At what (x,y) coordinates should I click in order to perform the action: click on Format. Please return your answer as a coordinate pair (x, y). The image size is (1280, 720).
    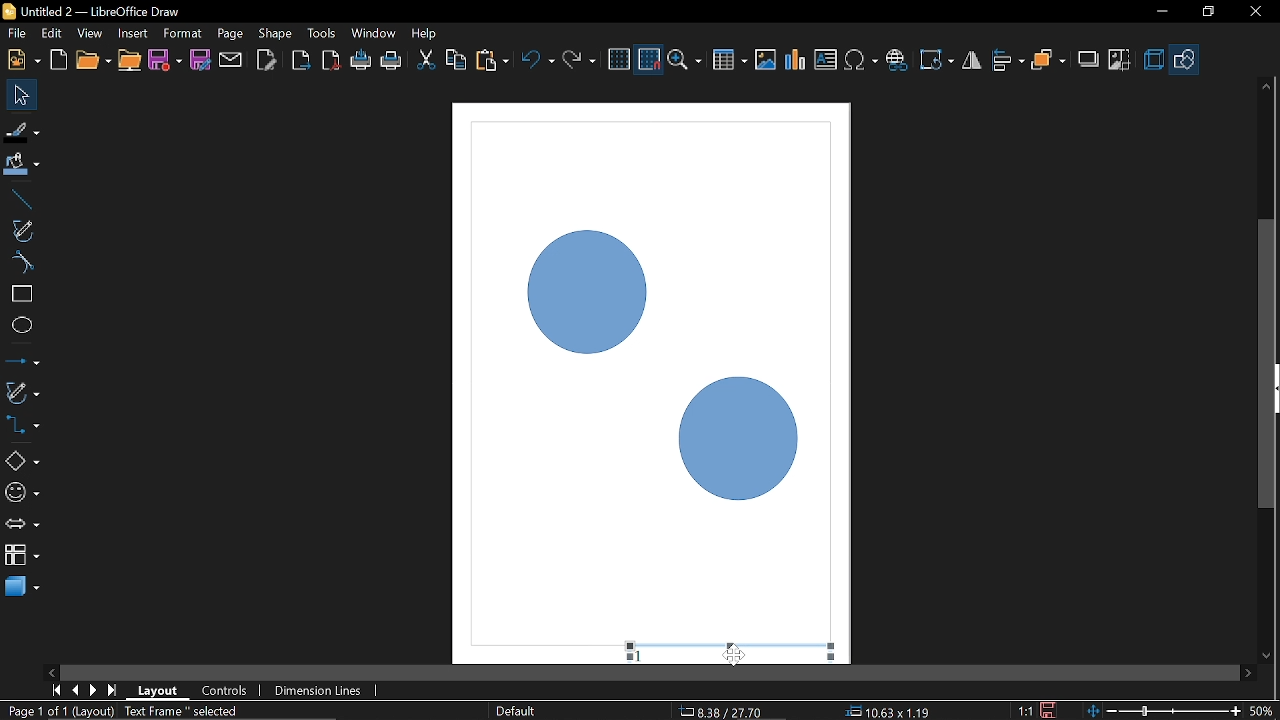
    Looking at the image, I should click on (182, 34).